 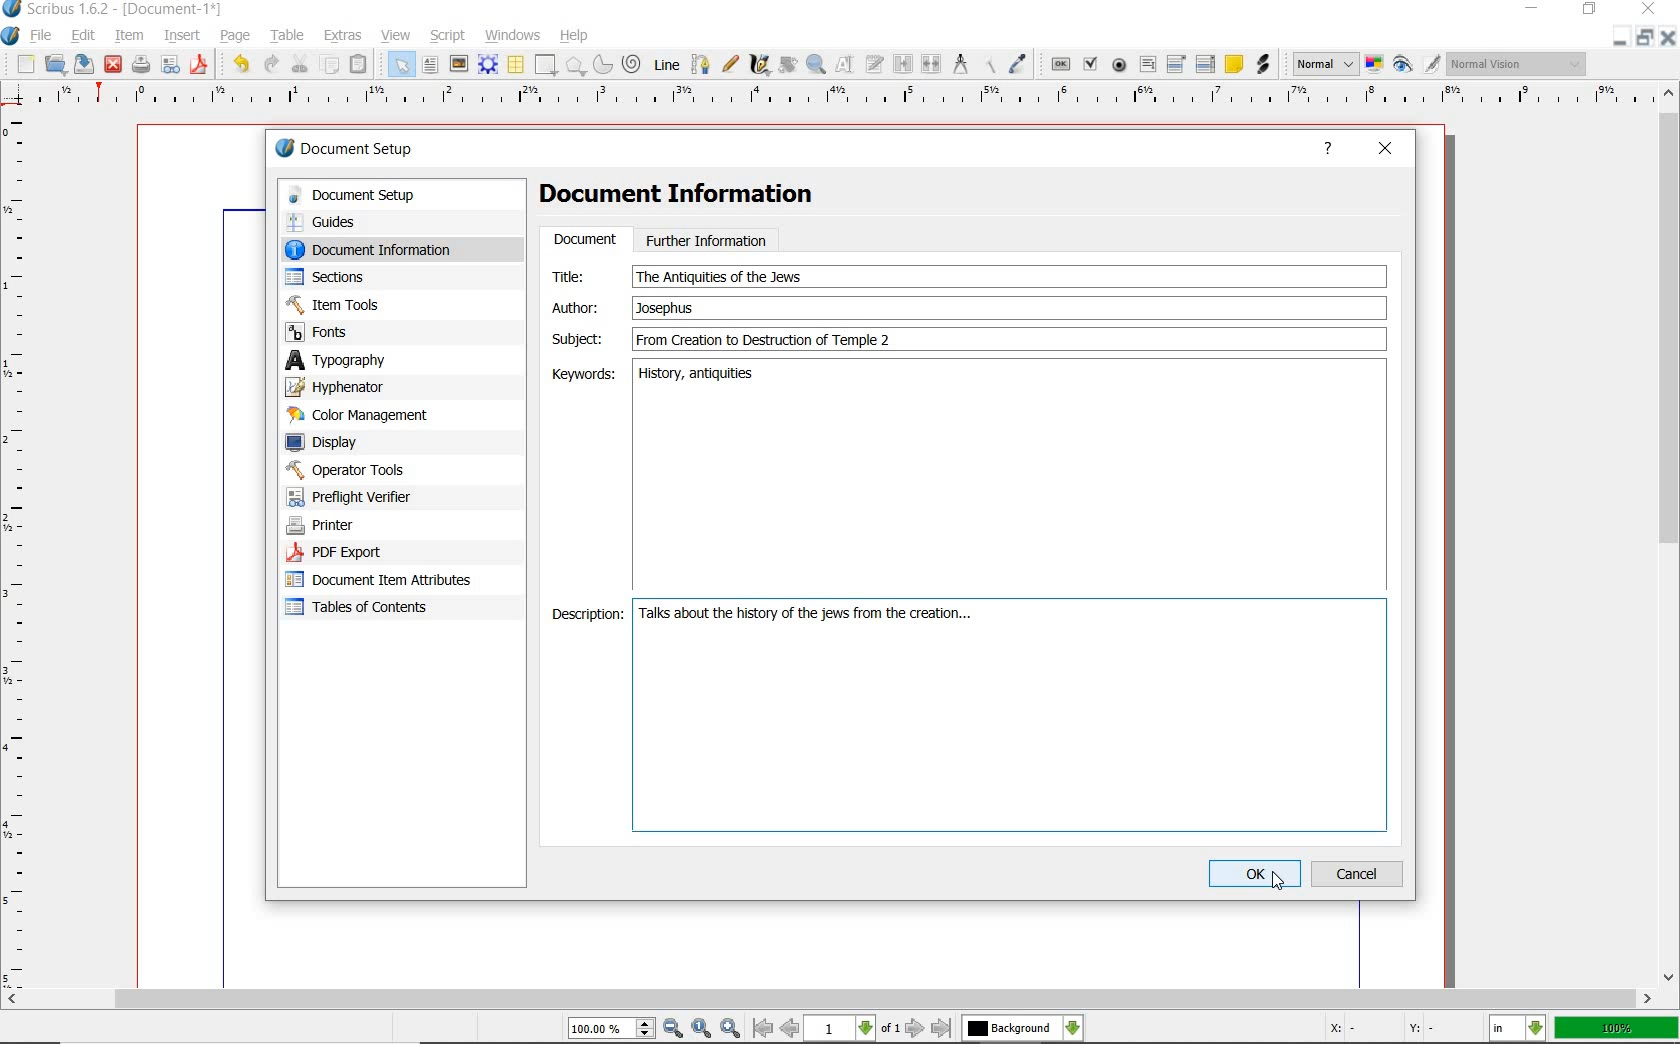 What do you see at coordinates (373, 470) in the screenshot?
I see `operator tools` at bounding box center [373, 470].